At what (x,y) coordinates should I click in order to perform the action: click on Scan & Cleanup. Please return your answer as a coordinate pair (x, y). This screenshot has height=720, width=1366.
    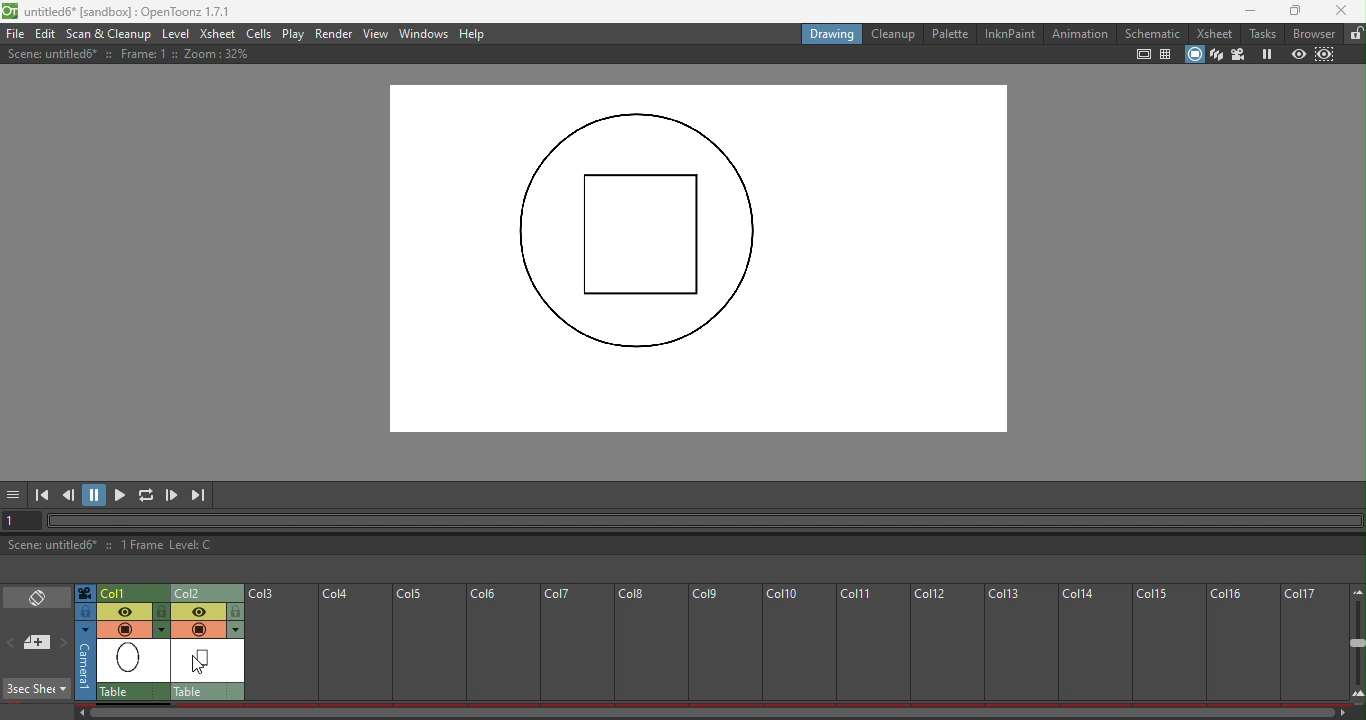
    Looking at the image, I should click on (109, 34).